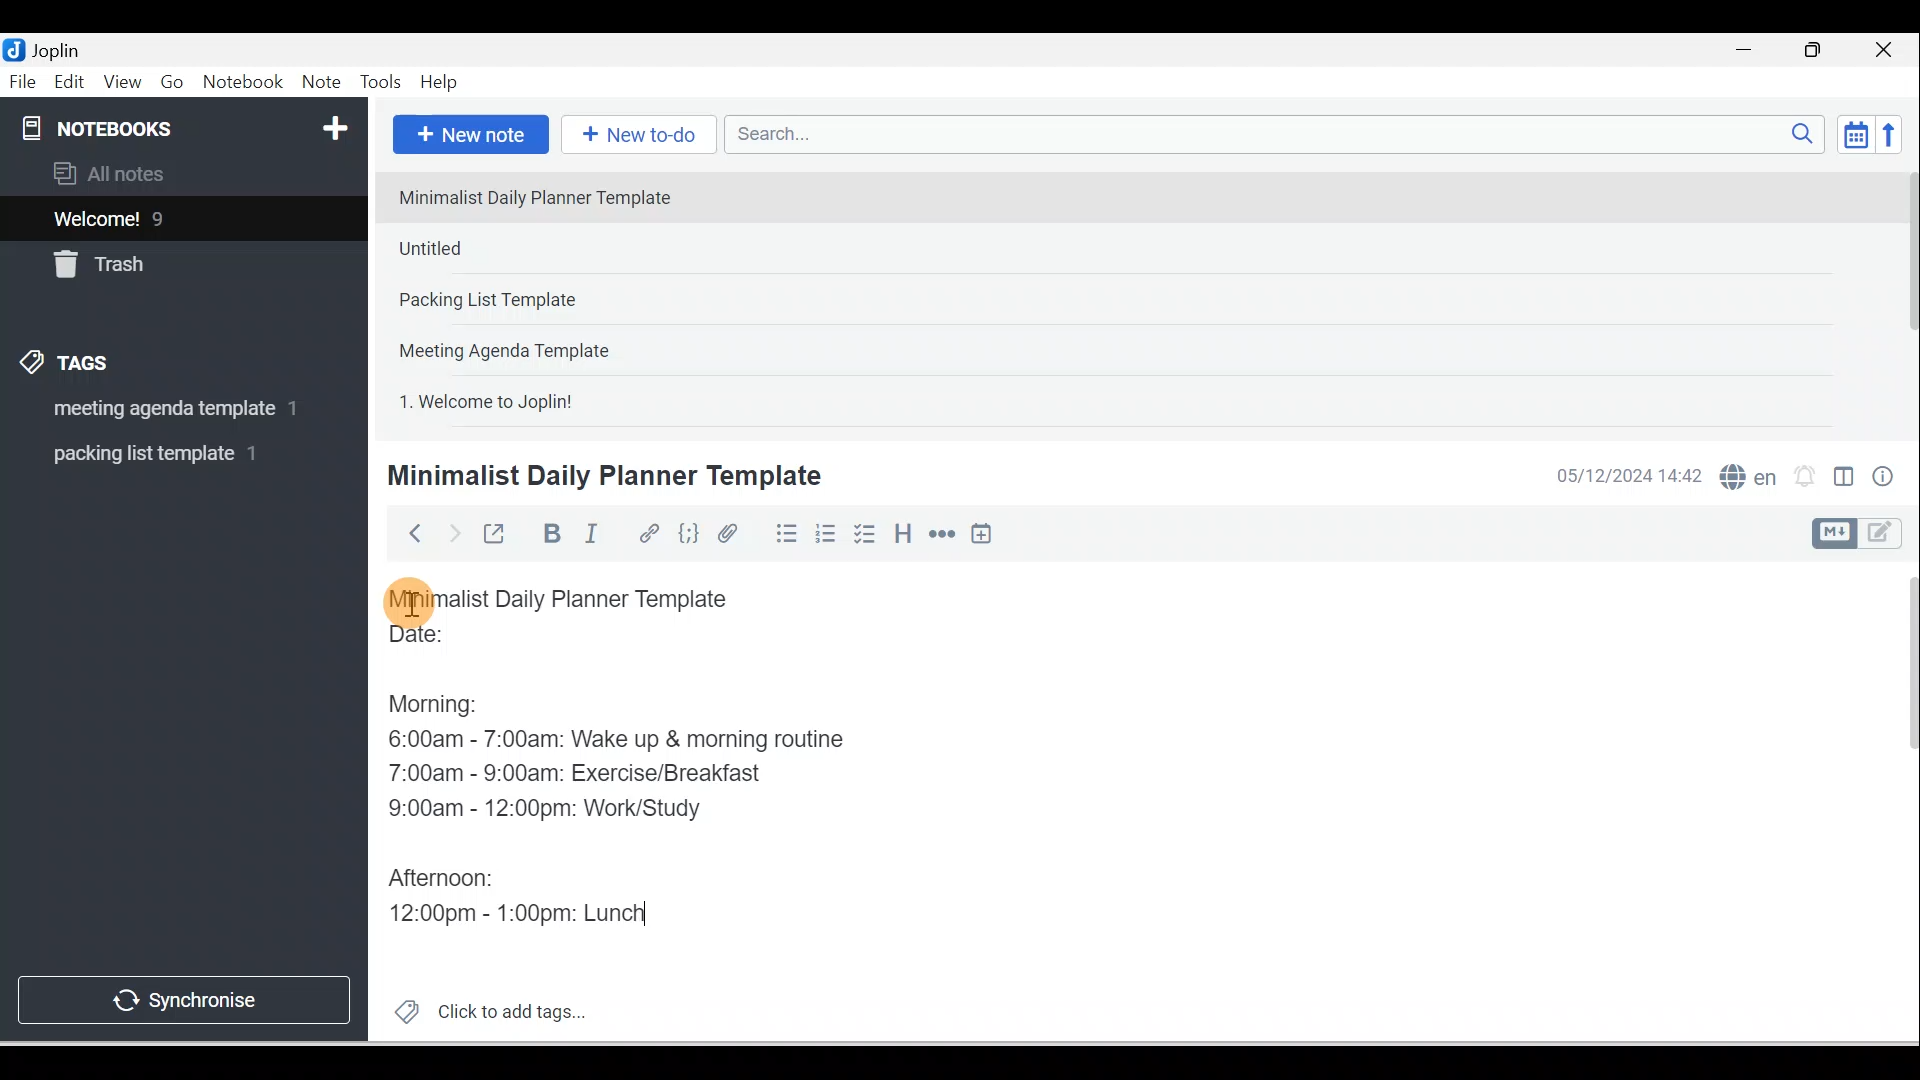  What do you see at coordinates (181, 173) in the screenshot?
I see `All notes` at bounding box center [181, 173].